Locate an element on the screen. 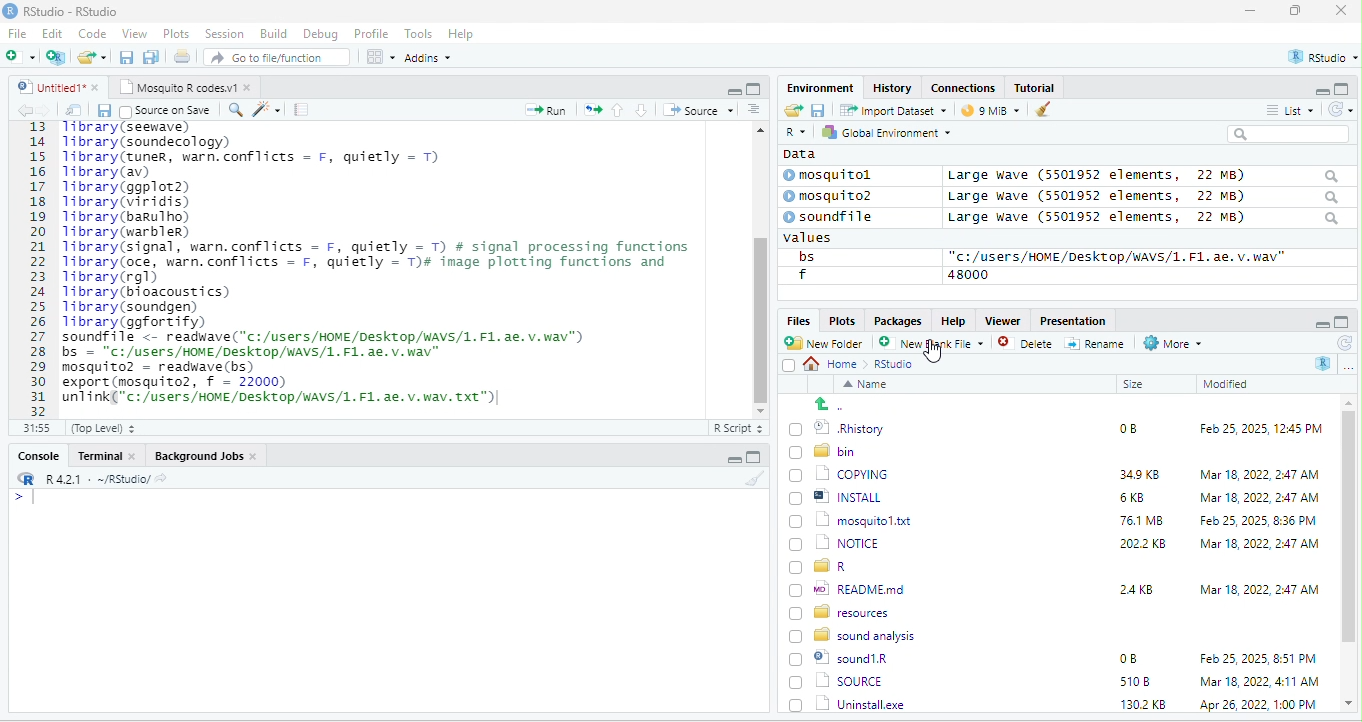  History is located at coordinates (893, 87).